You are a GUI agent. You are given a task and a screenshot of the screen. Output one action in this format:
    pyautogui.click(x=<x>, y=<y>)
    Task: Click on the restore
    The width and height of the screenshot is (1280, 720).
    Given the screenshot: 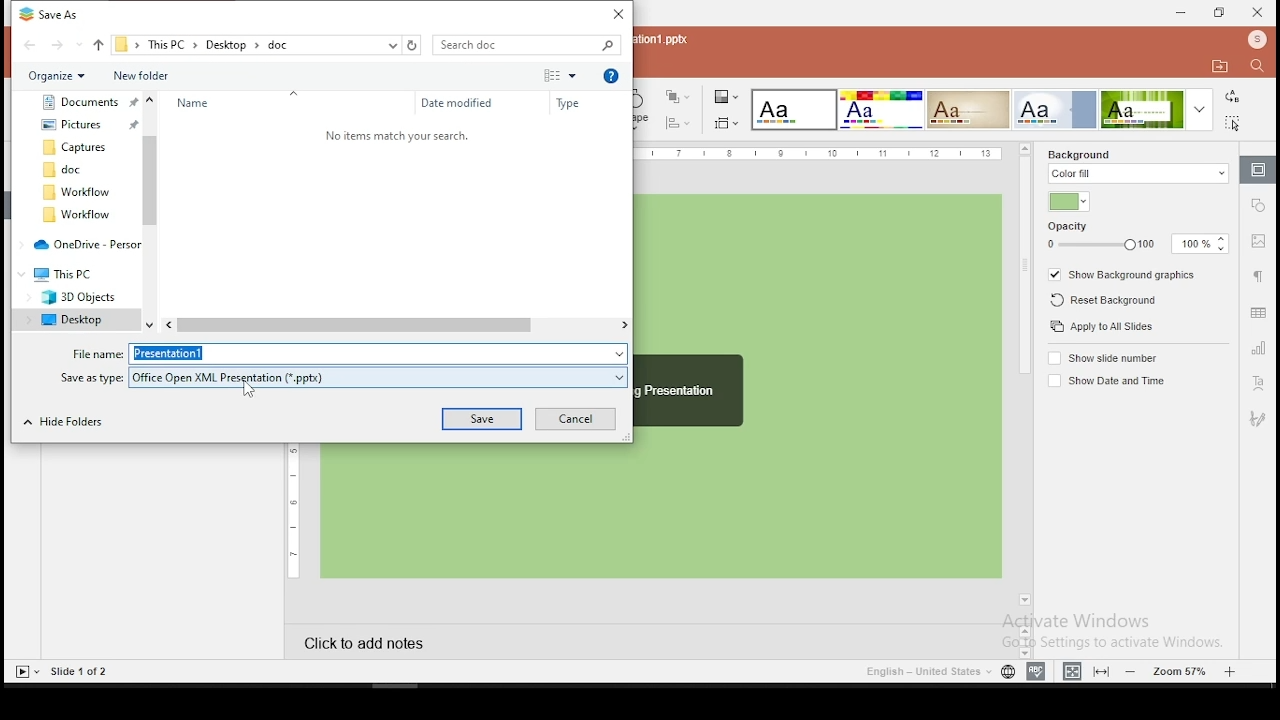 What is the action you would take?
    pyautogui.click(x=1218, y=13)
    